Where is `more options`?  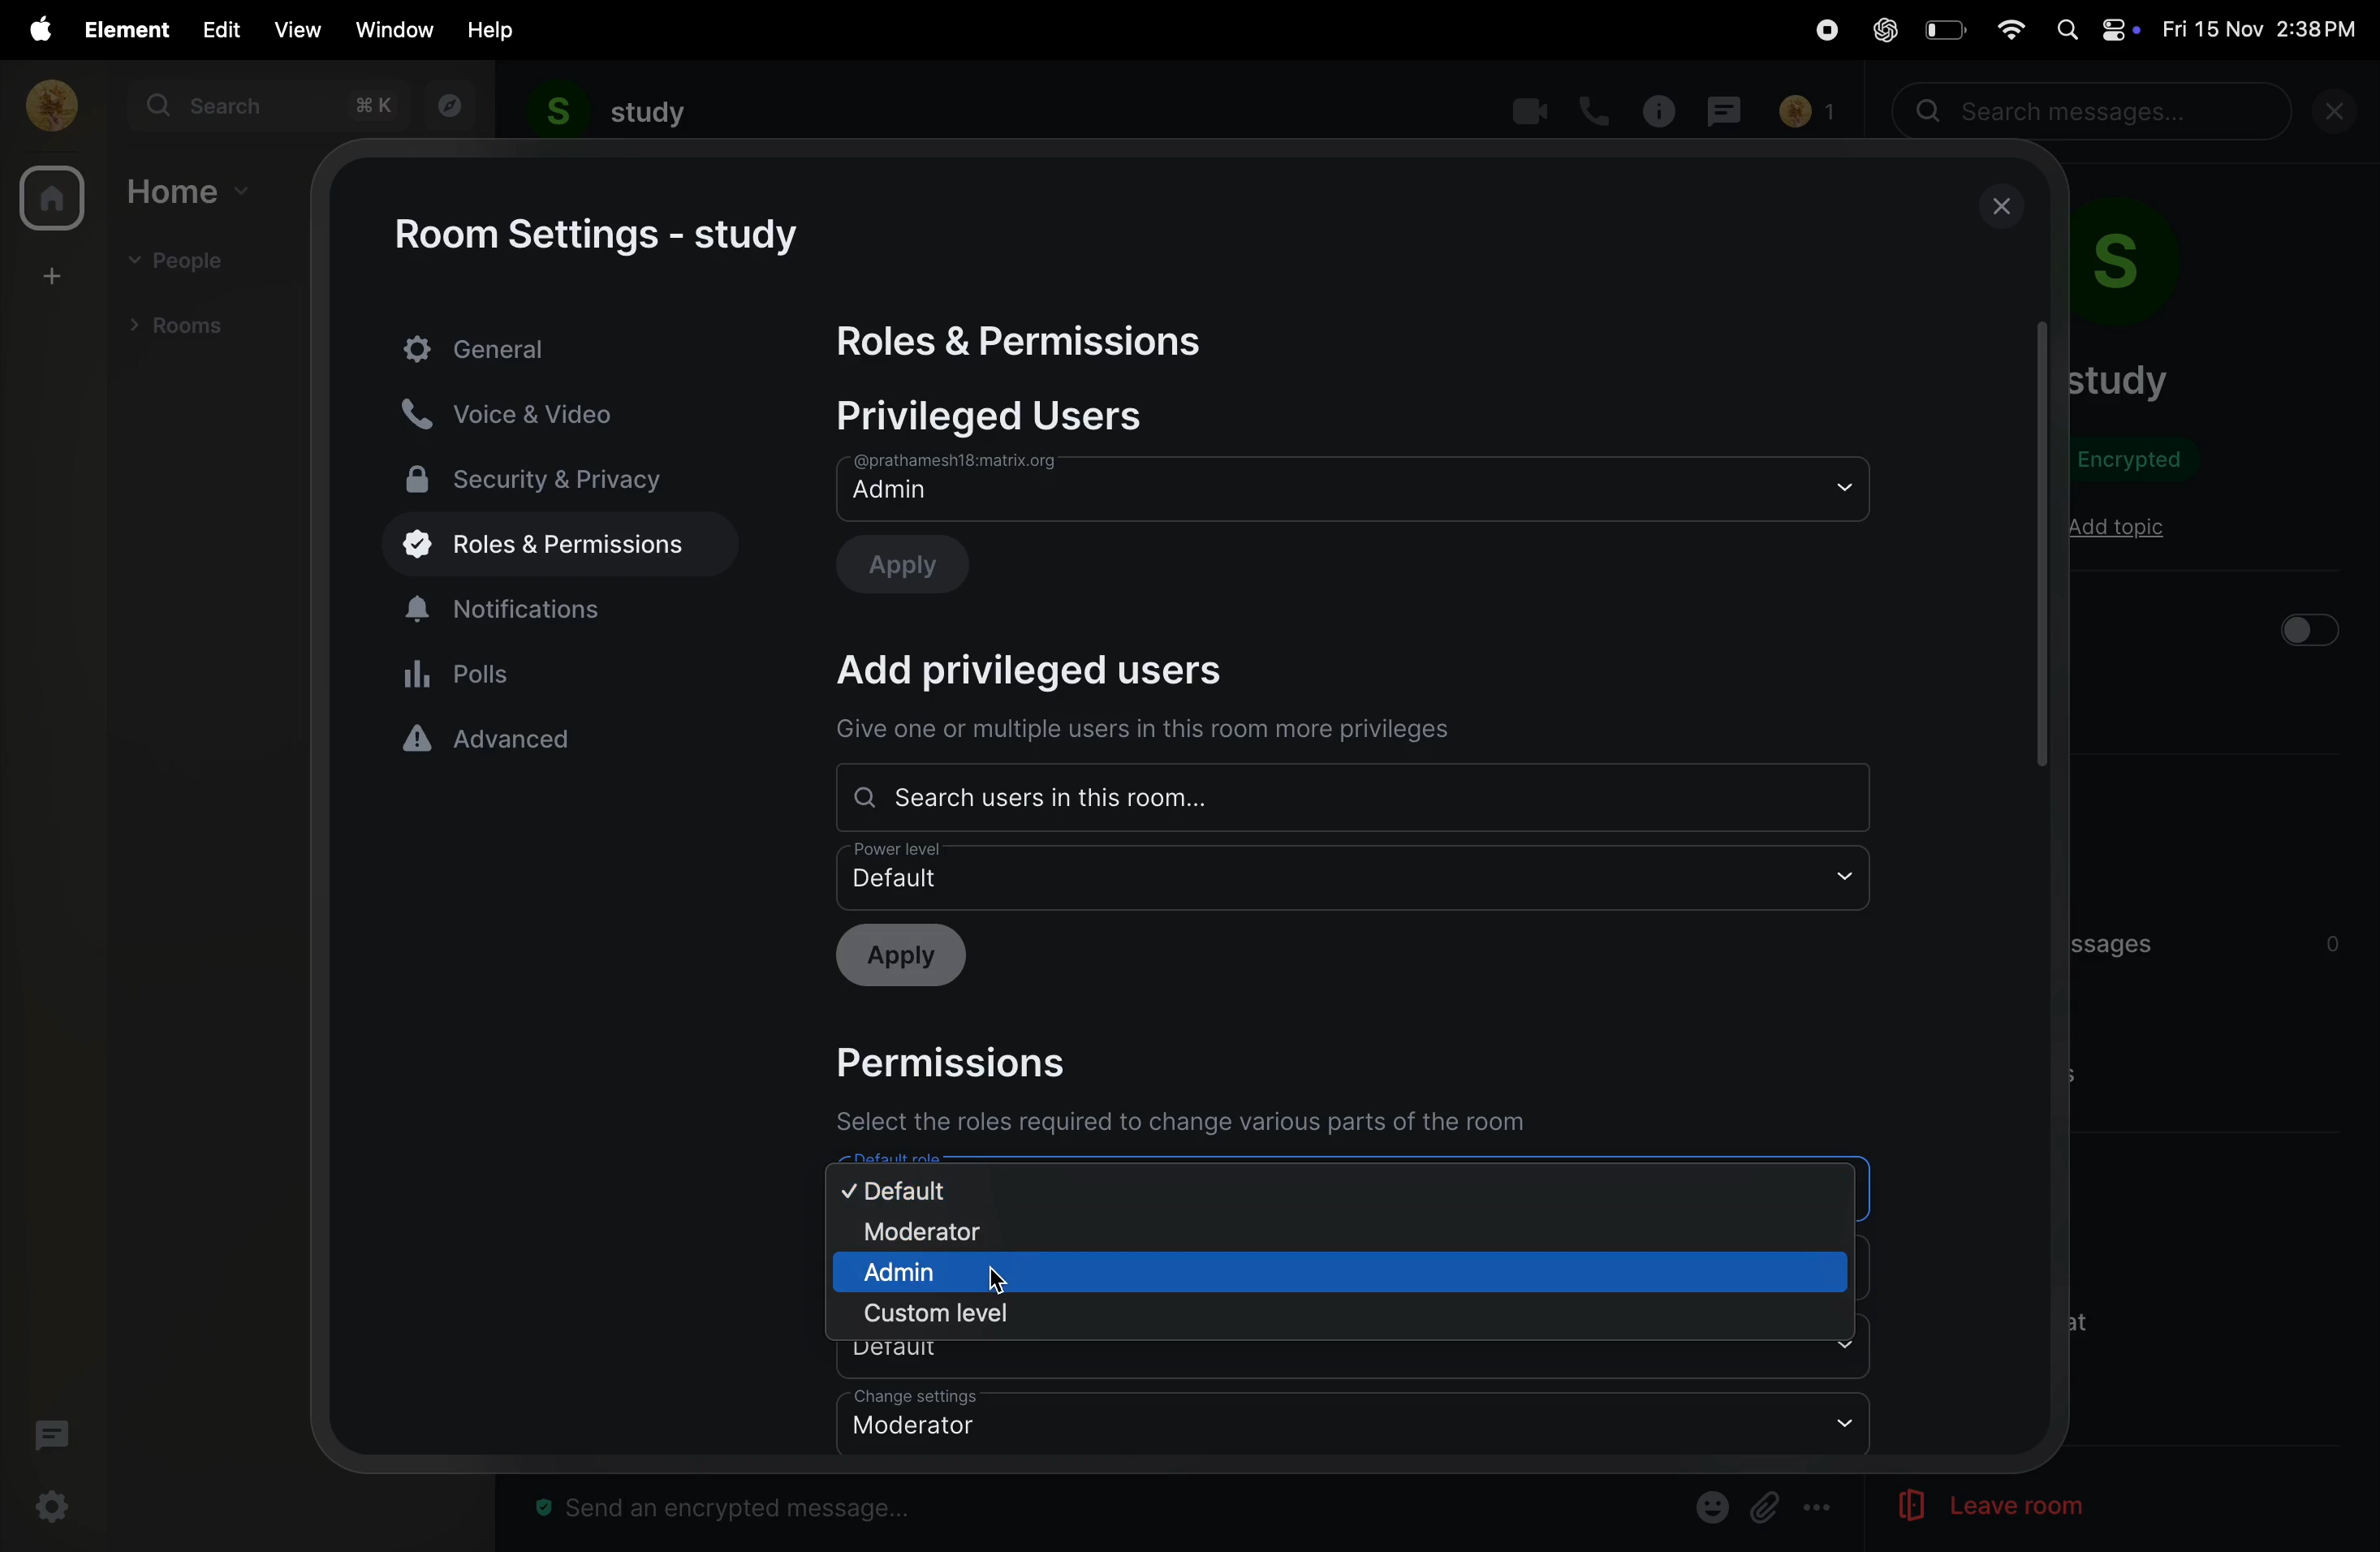 more options is located at coordinates (1820, 1509).